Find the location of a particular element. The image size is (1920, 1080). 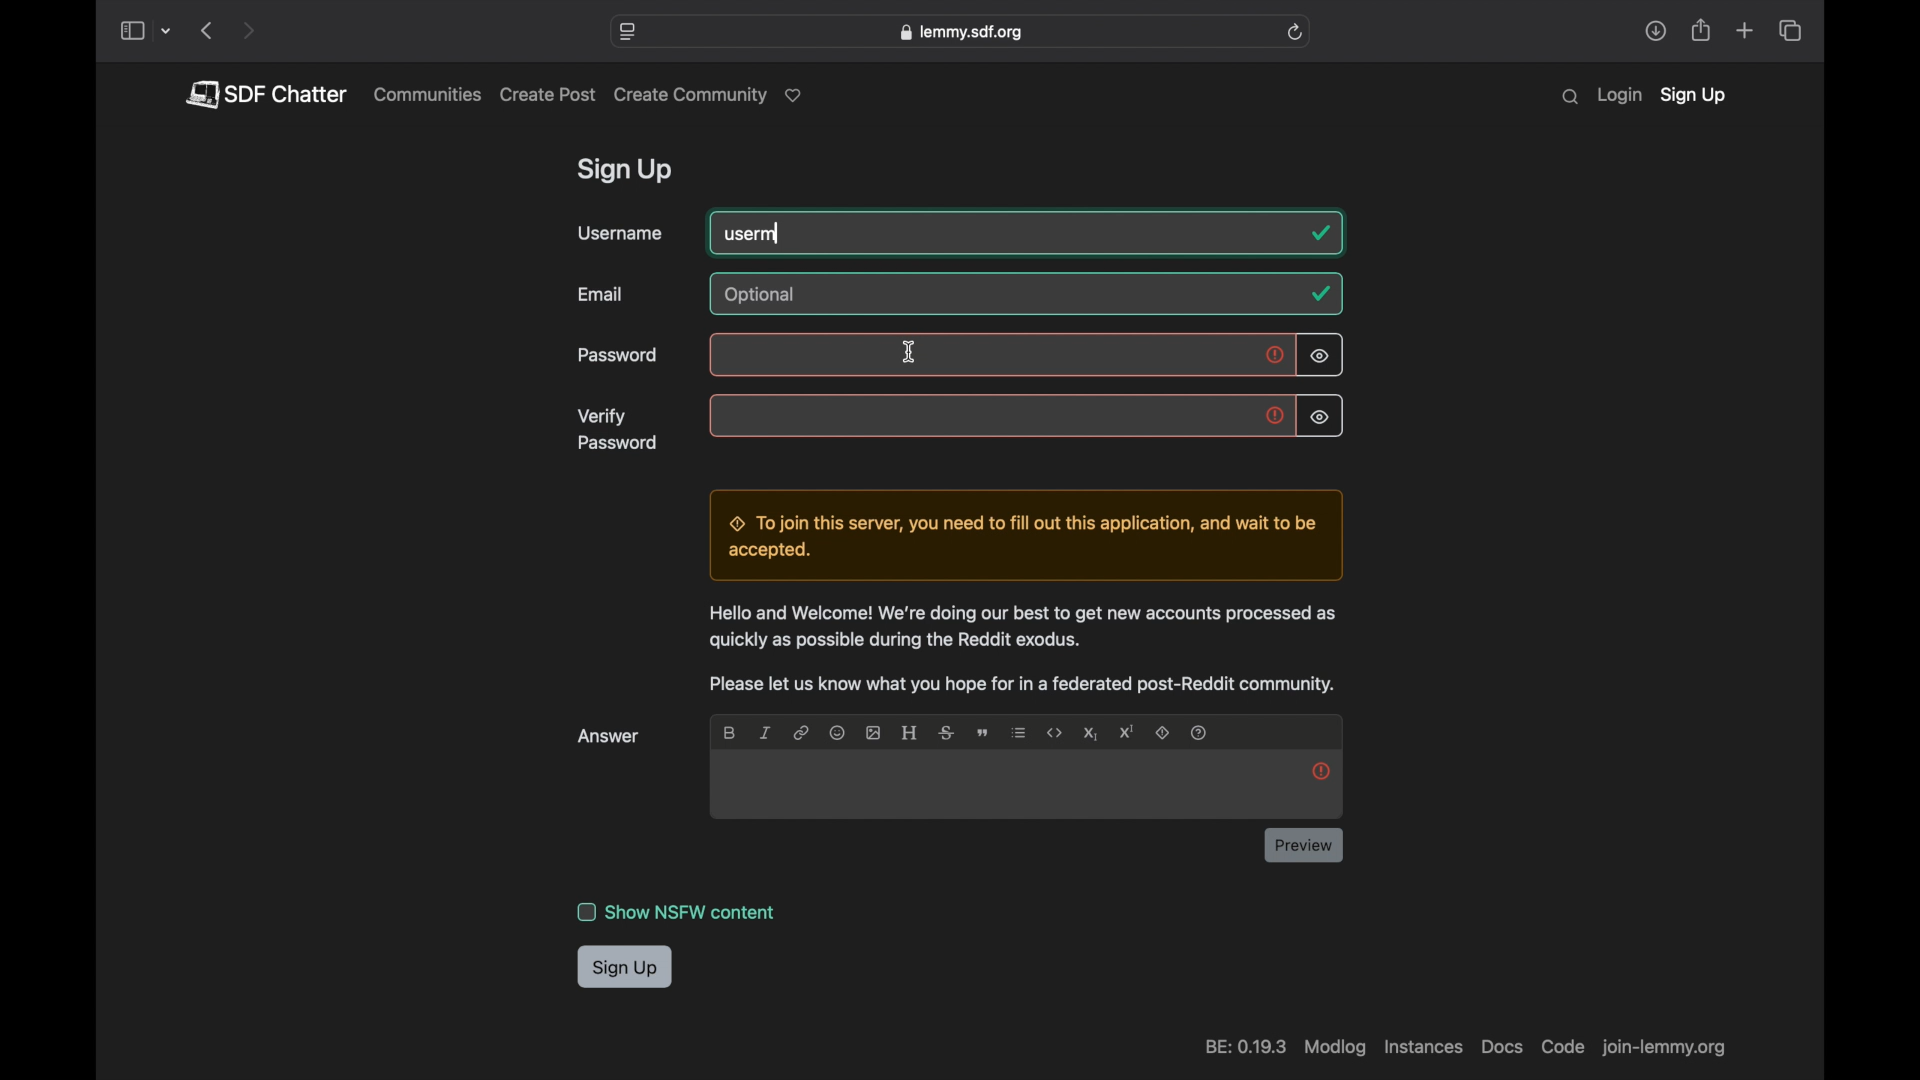

instances is located at coordinates (1421, 1047).